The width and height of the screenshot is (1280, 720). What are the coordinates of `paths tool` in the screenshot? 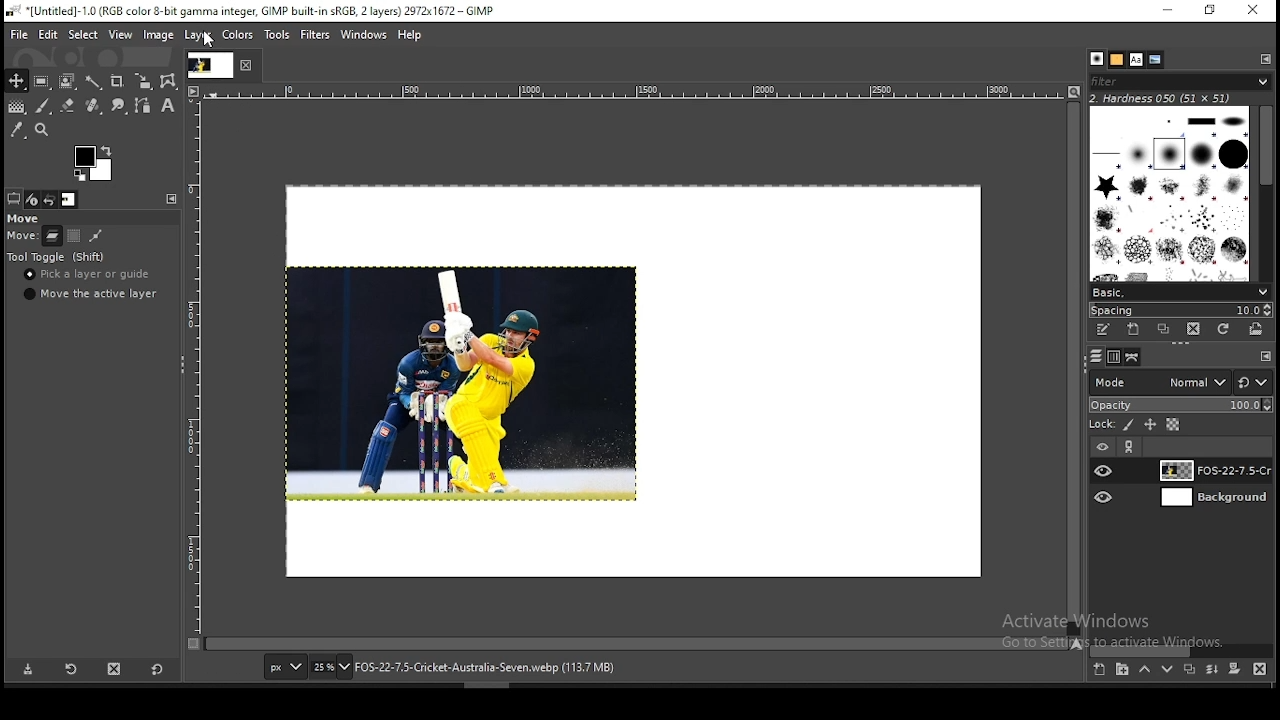 It's located at (140, 107).